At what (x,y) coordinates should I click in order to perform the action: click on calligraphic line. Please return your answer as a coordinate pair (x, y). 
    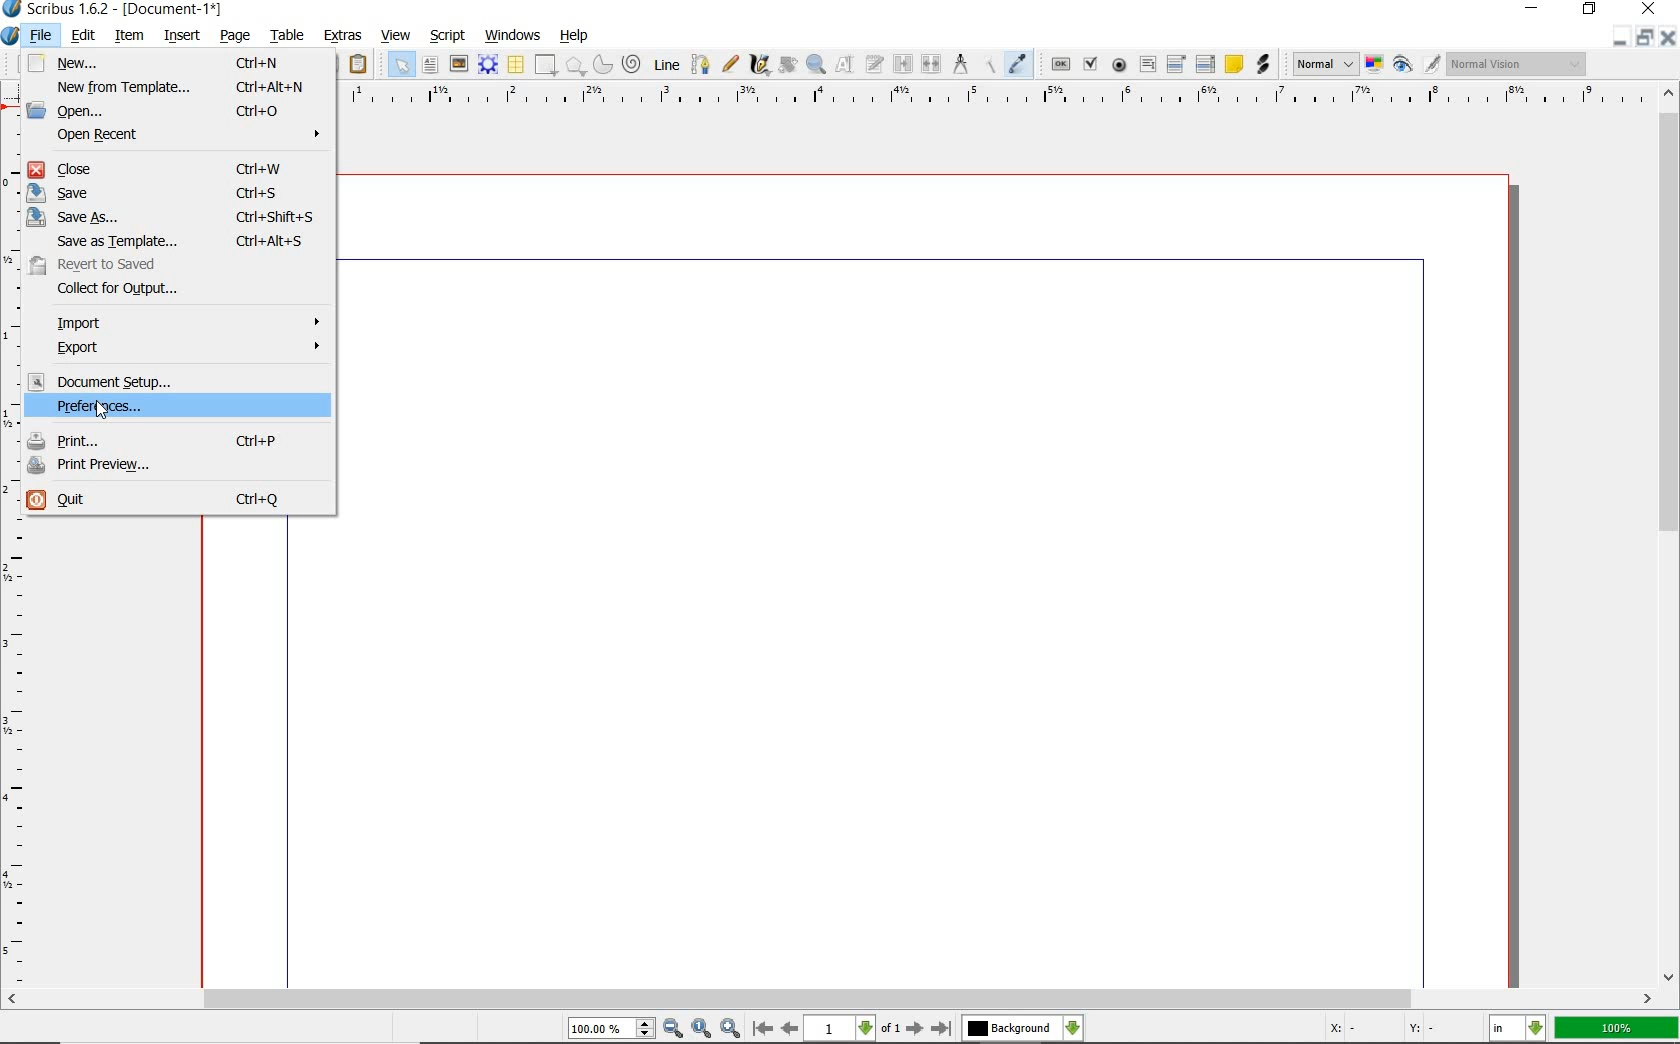
    Looking at the image, I should click on (761, 66).